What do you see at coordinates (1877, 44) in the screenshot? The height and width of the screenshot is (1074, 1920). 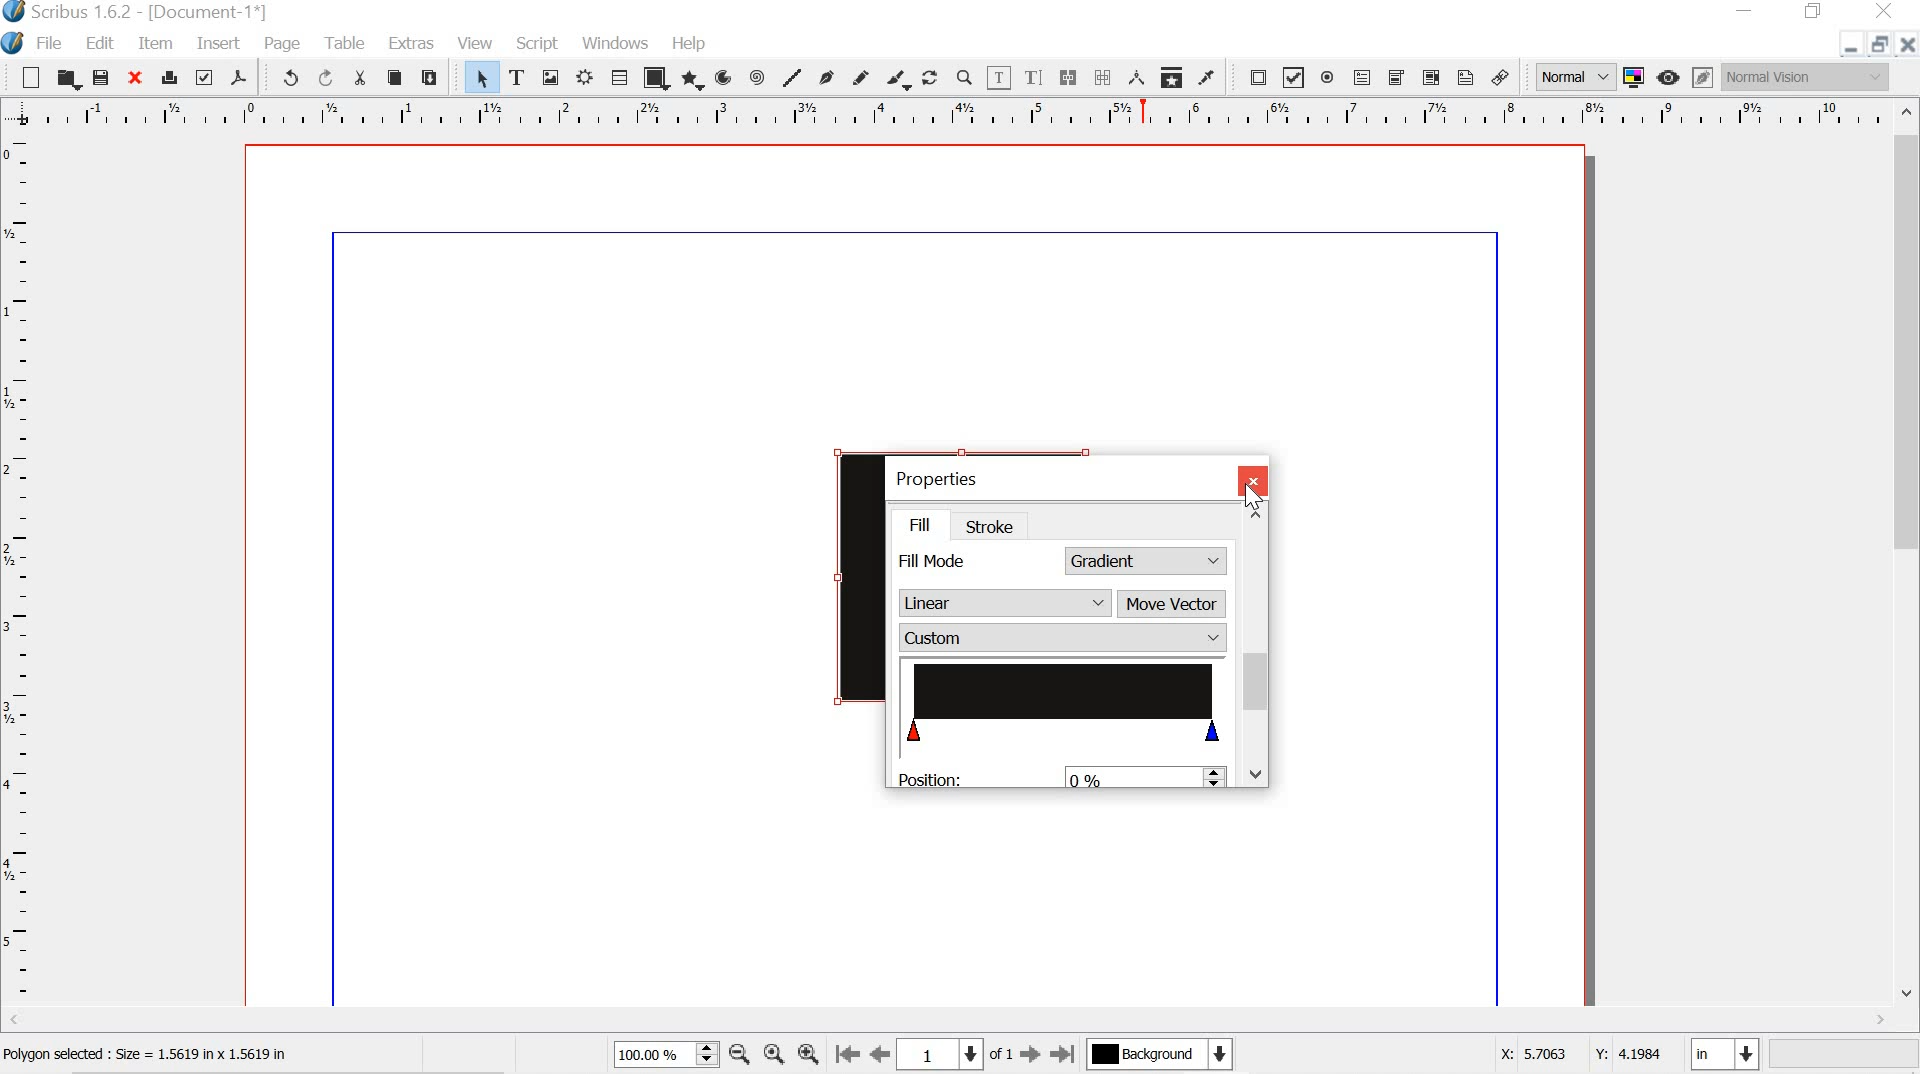 I see `restore down` at bounding box center [1877, 44].